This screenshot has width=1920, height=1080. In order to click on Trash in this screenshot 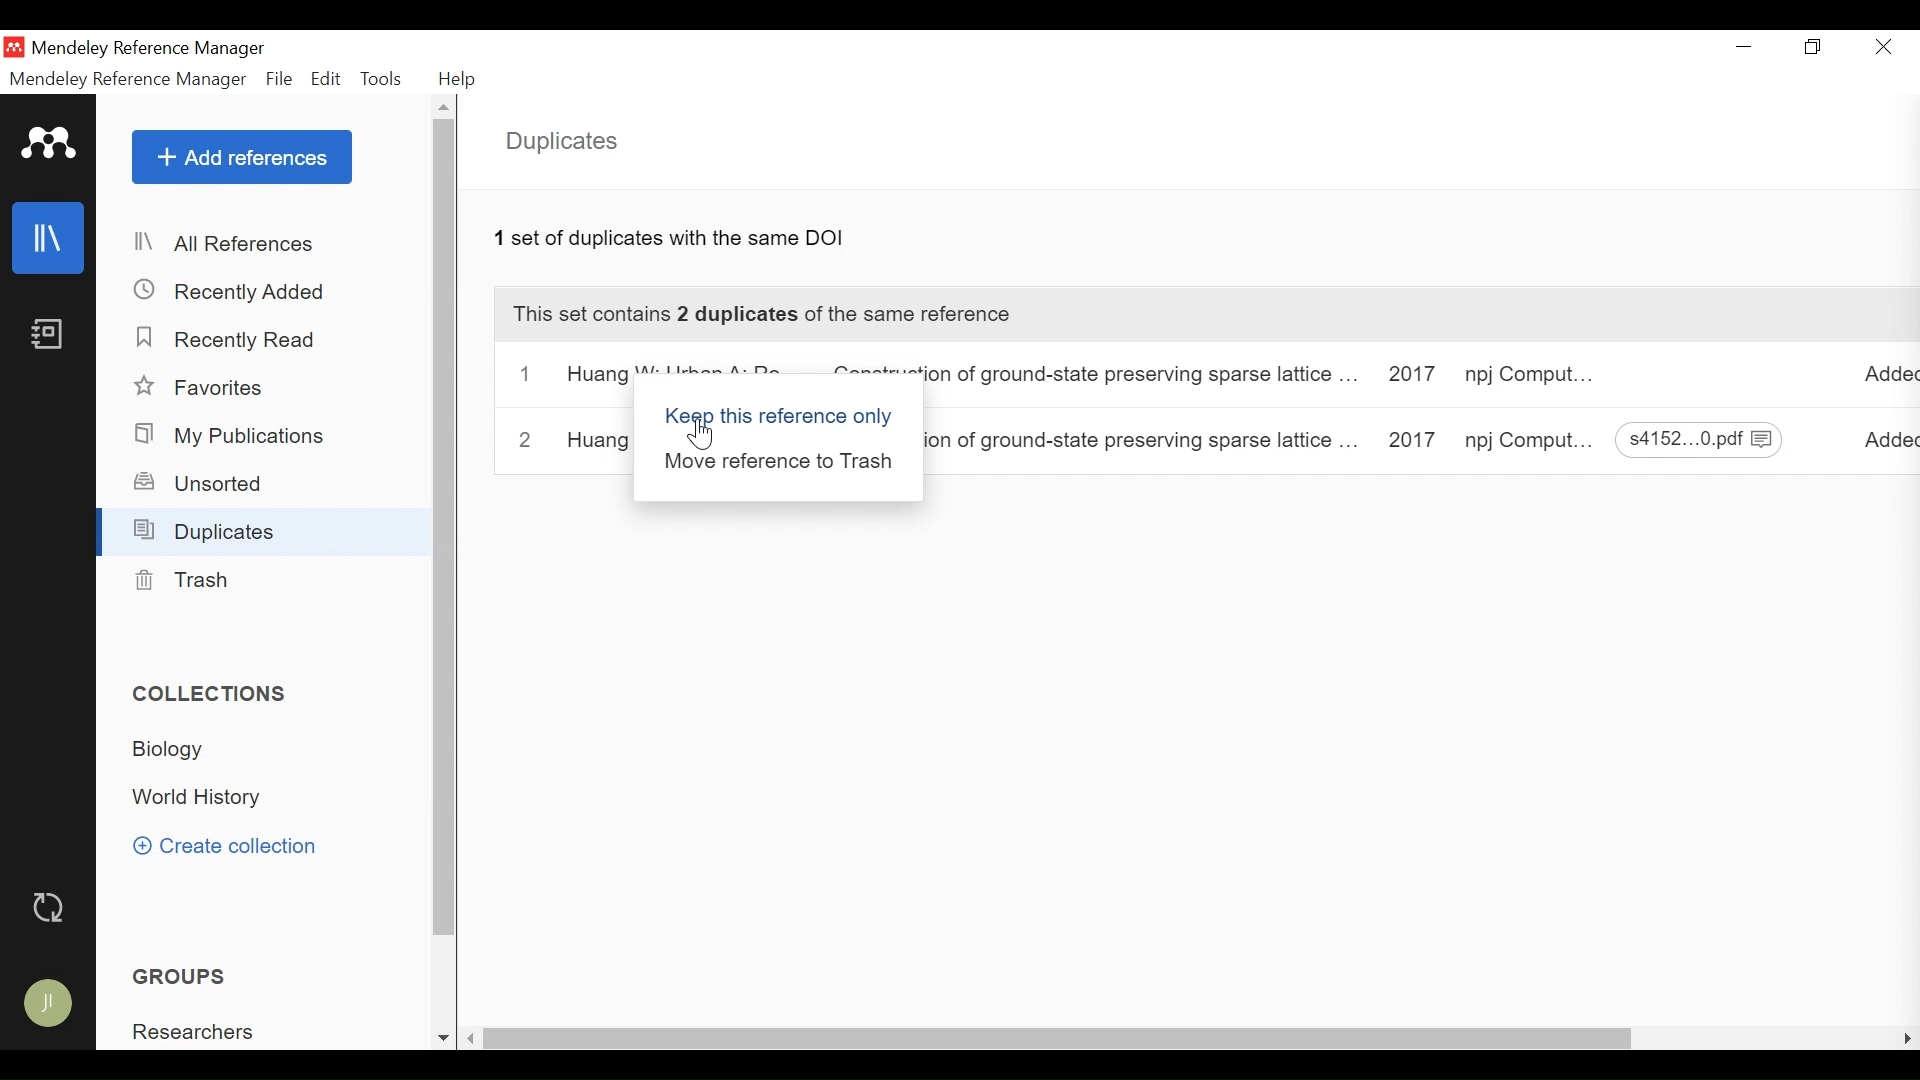, I will do `click(178, 579)`.